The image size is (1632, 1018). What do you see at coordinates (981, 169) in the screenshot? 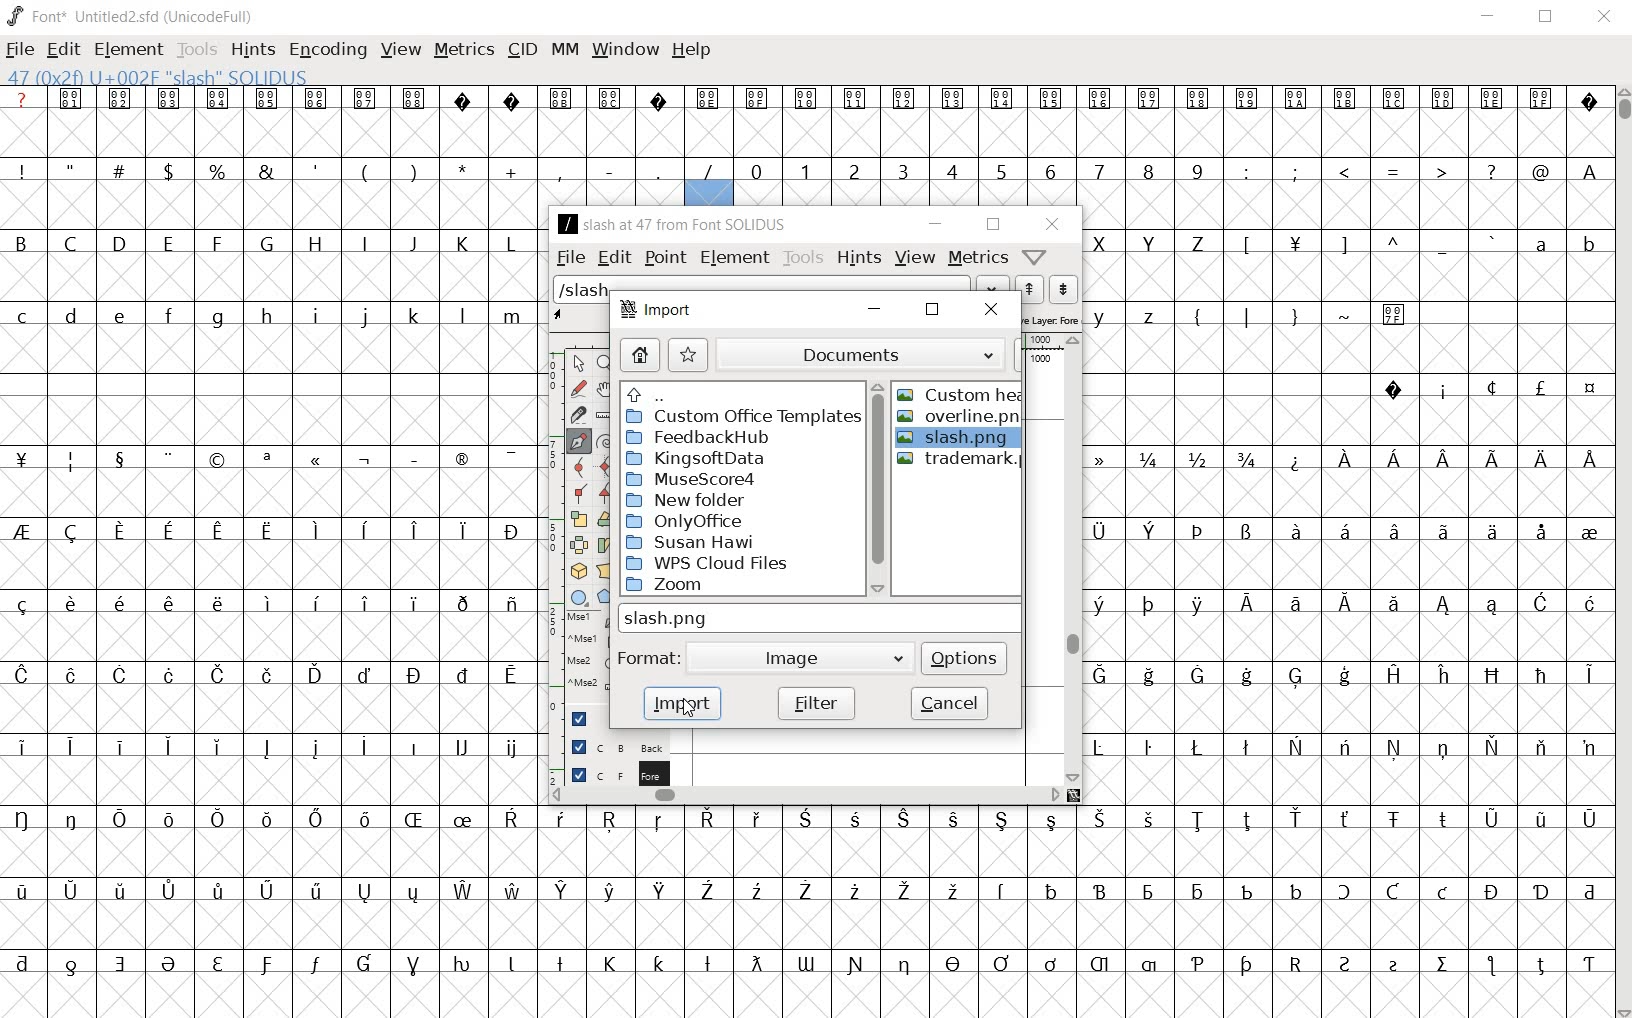
I see `numbers 0 -9 ` at bounding box center [981, 169].